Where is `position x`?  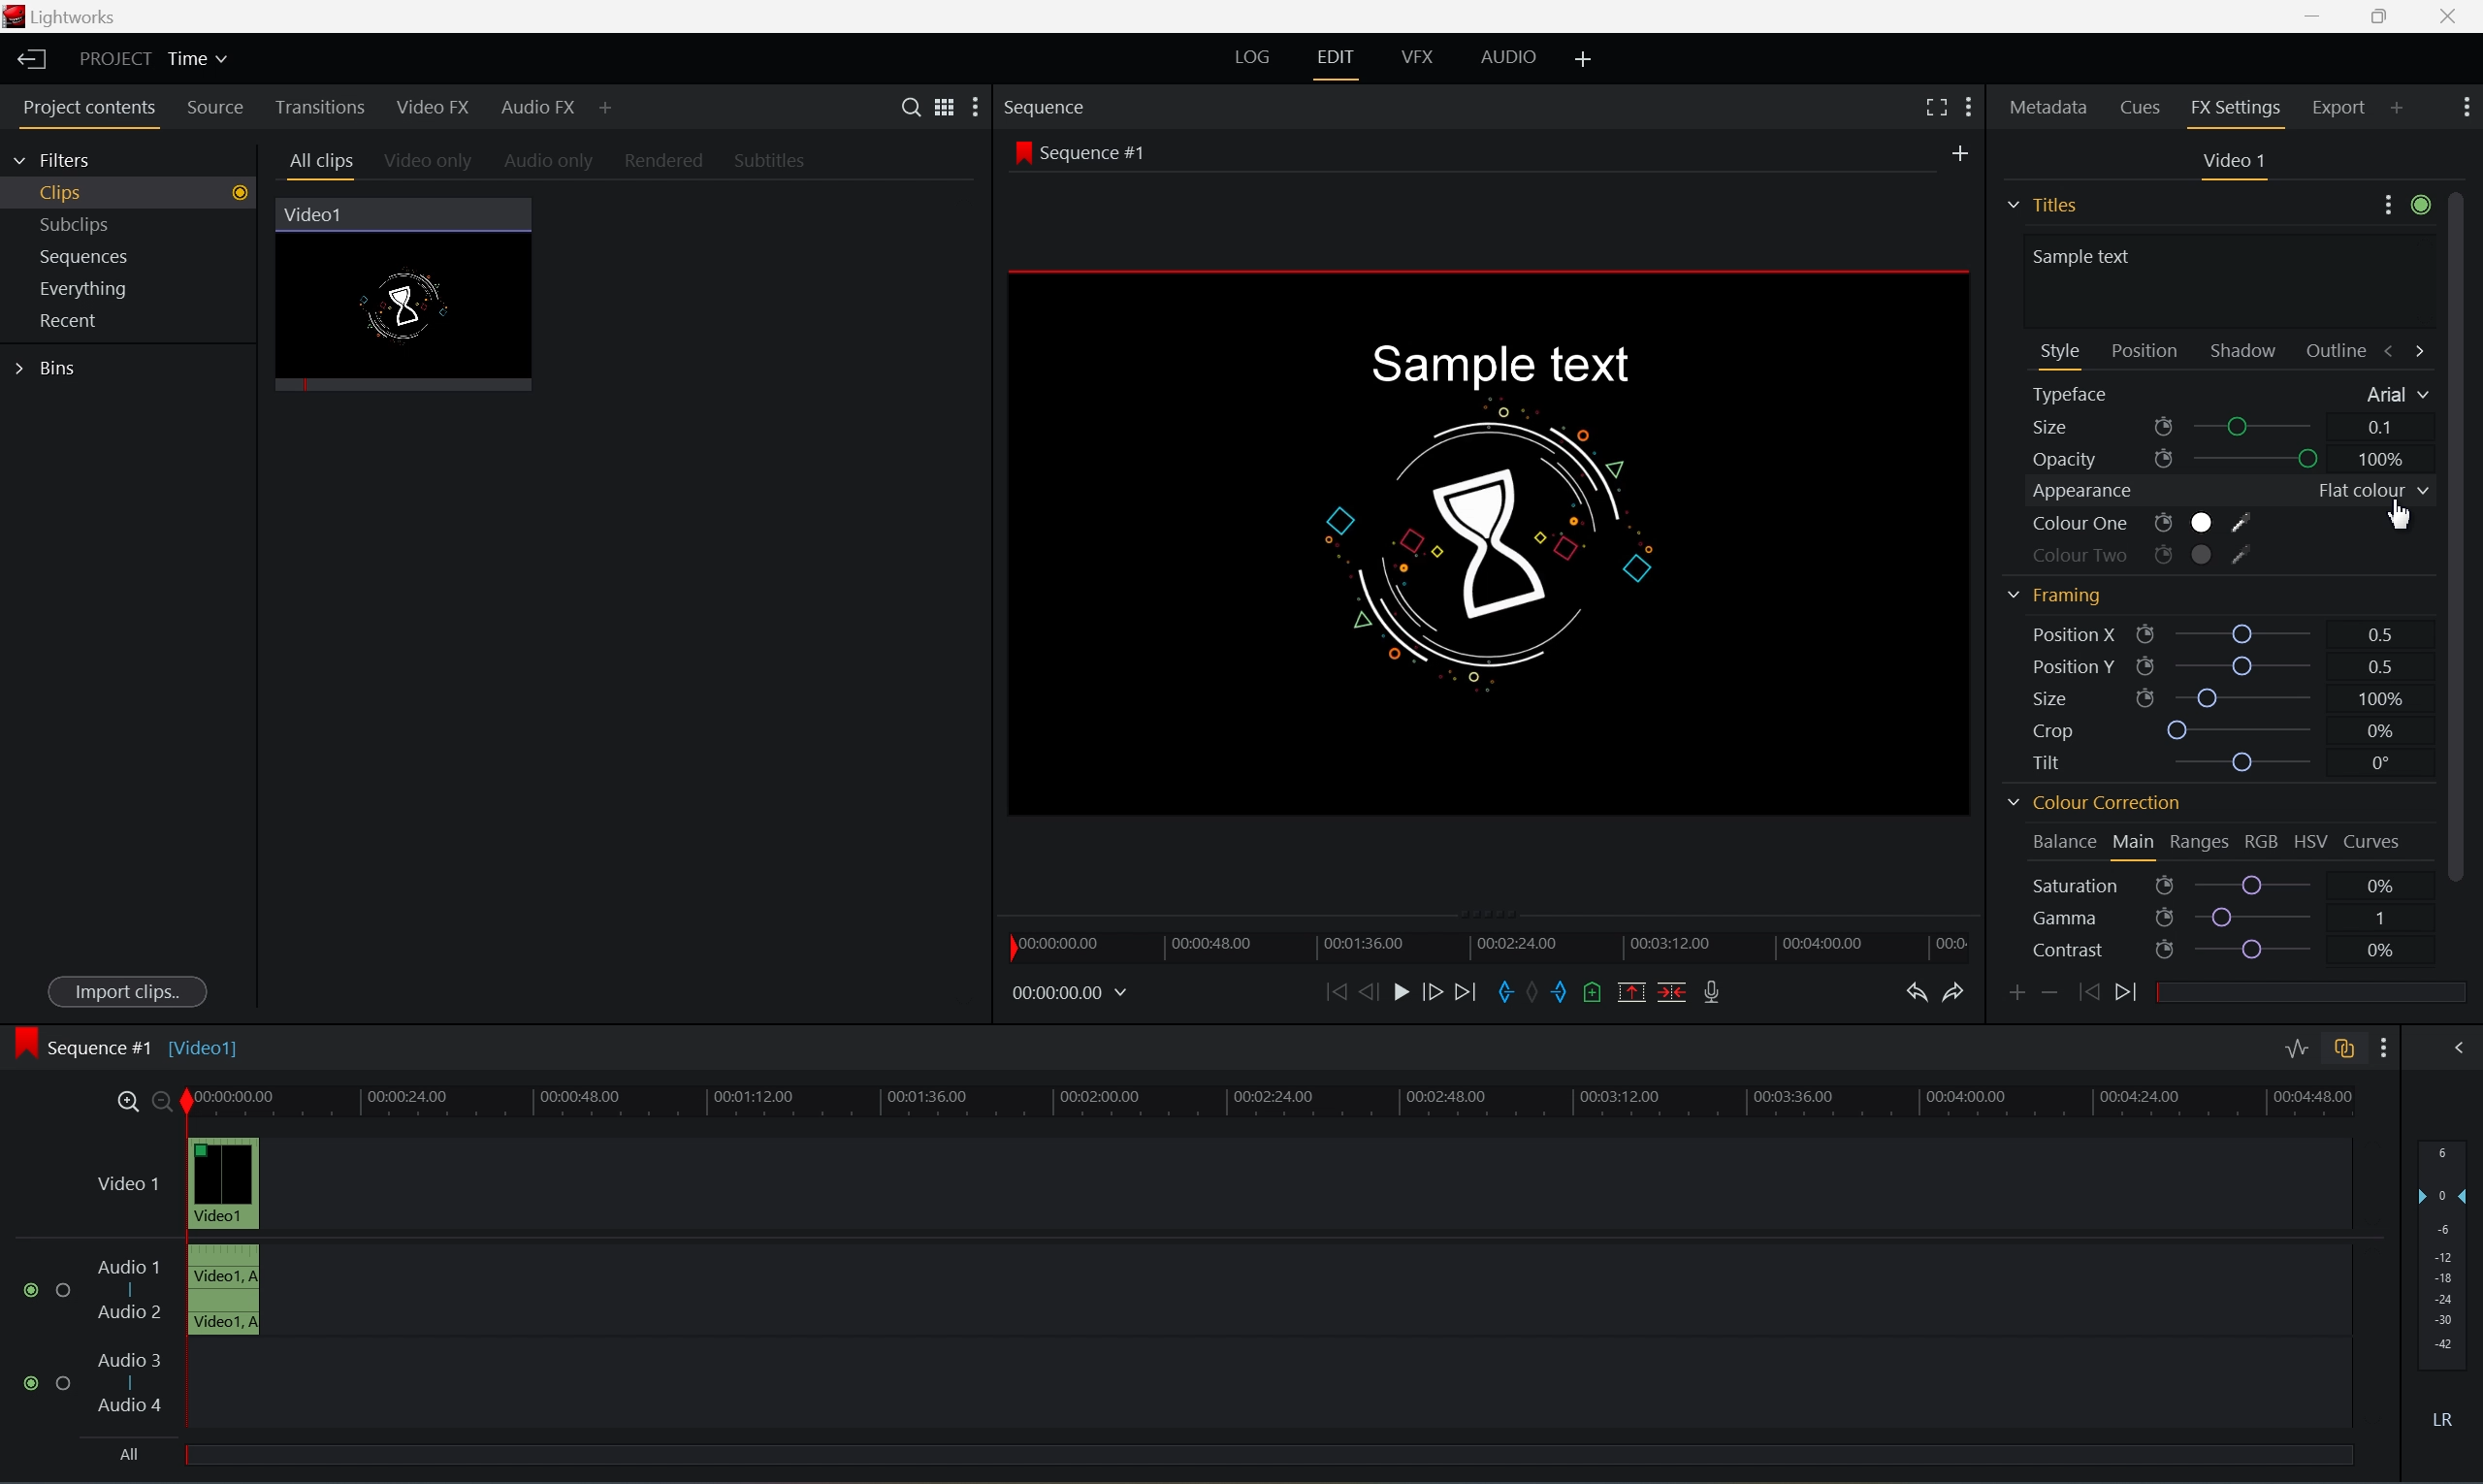 position x is located at coordinates (2094, 634).